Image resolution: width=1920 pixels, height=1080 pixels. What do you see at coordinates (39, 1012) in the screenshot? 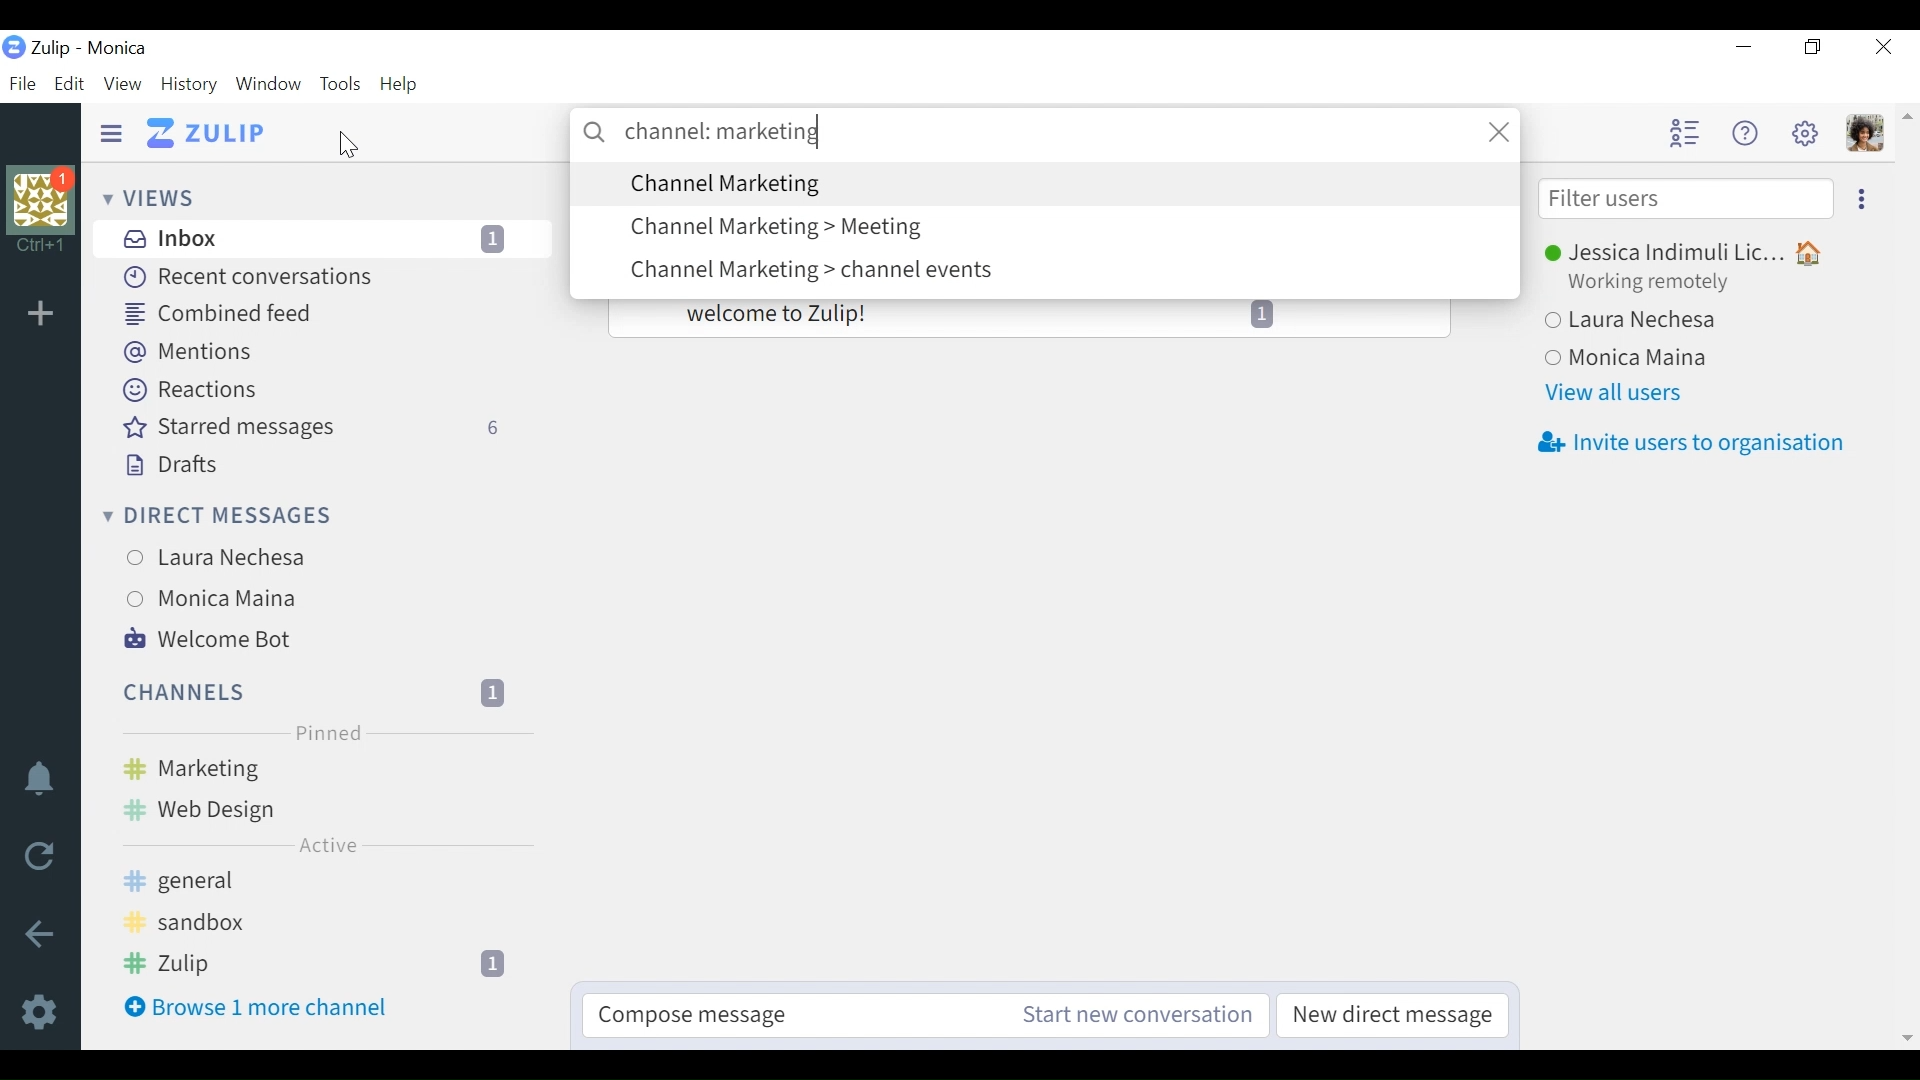
I see `Settings` at bounding box center [39, 1012].